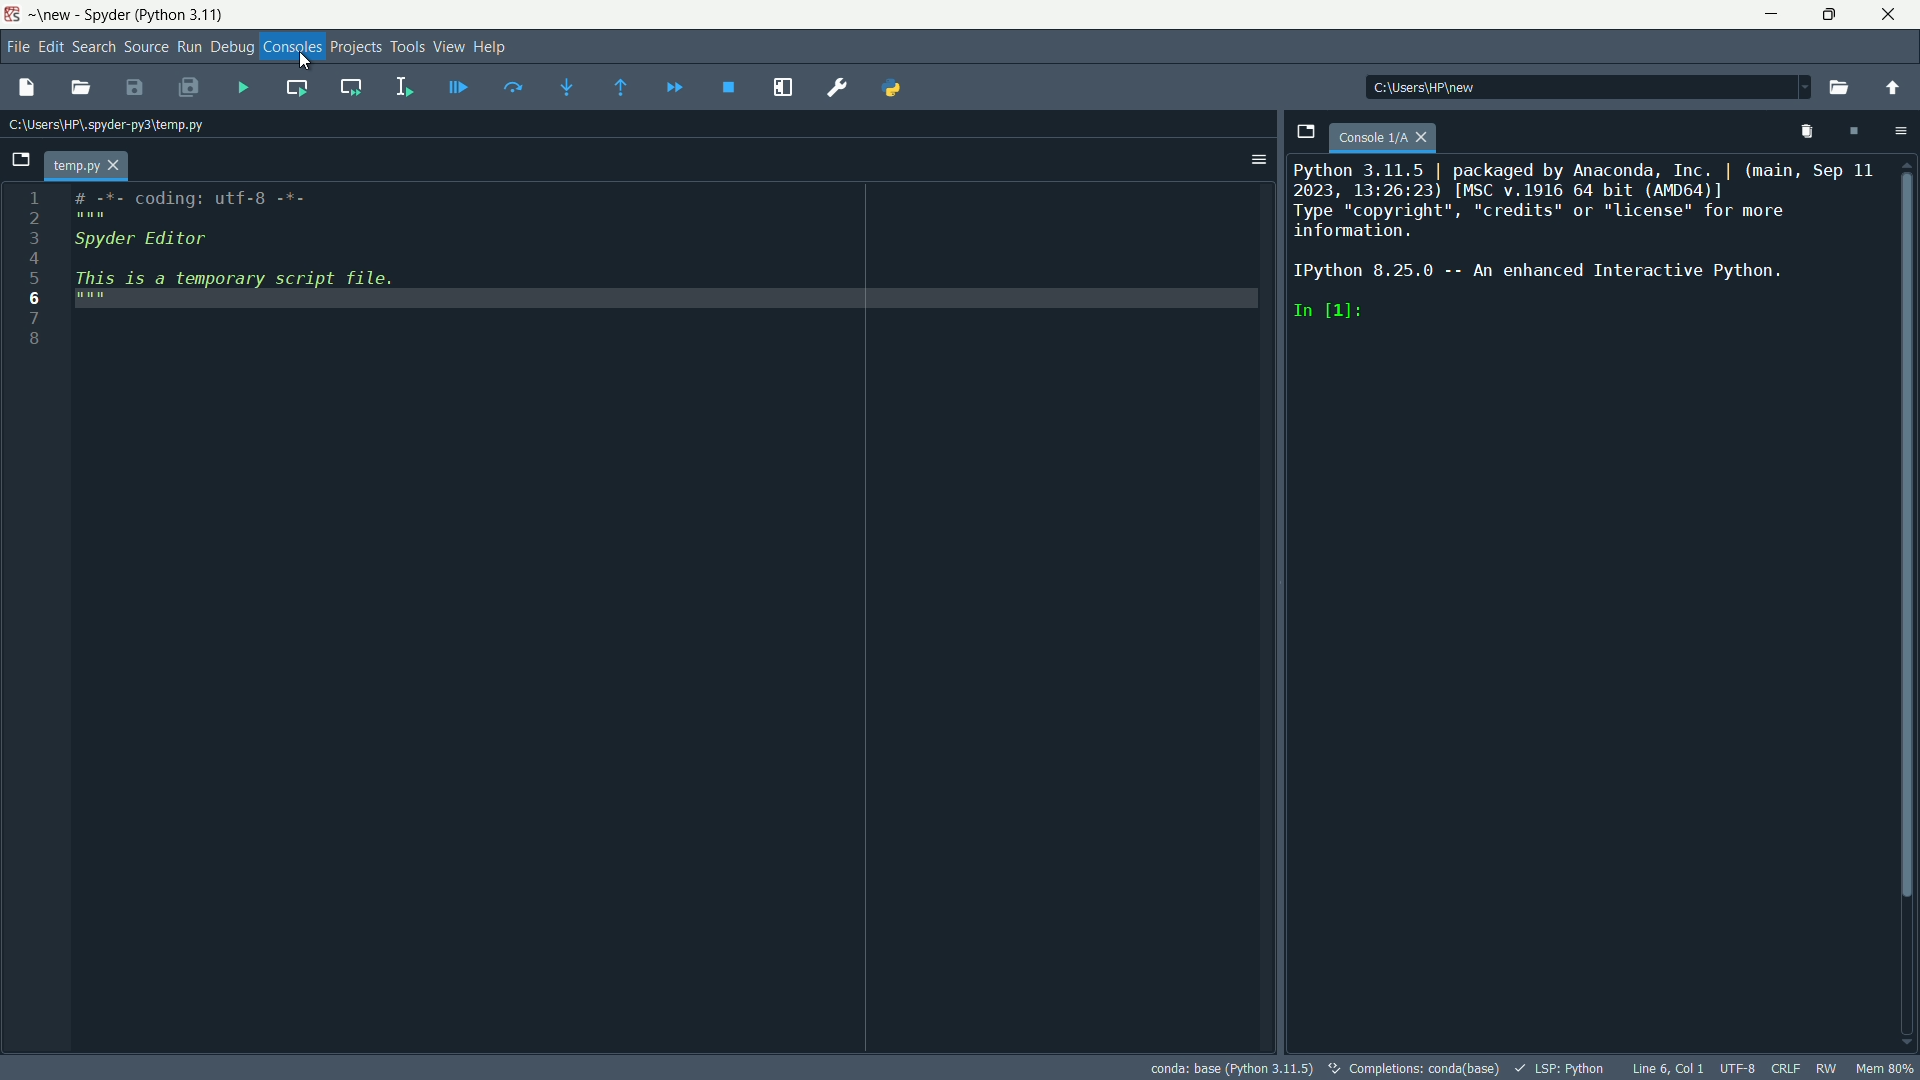 The width and height of the screenshot is (1920, 1080). What do you see at coordinates (1668, 1068) in the screenshot?
I see `cursor position` at bounding box center [1668, 1068].